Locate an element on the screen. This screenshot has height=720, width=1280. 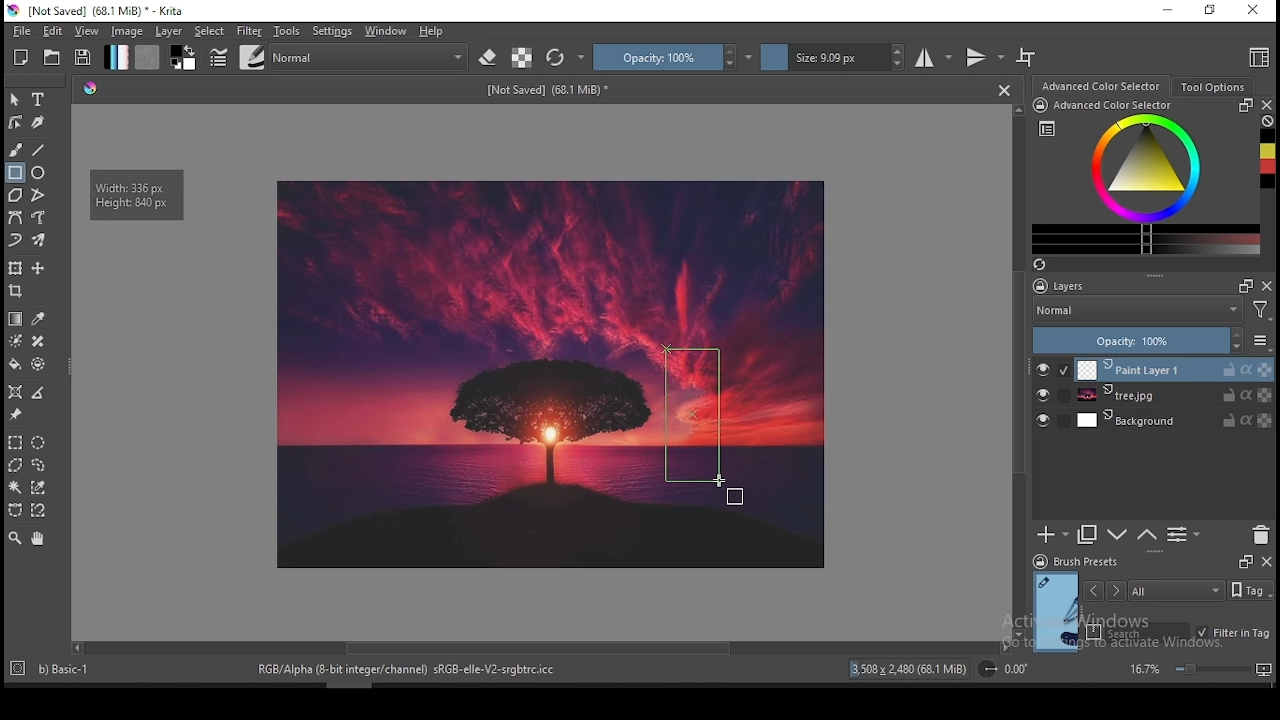
Image is located at coordinates (462, 372).